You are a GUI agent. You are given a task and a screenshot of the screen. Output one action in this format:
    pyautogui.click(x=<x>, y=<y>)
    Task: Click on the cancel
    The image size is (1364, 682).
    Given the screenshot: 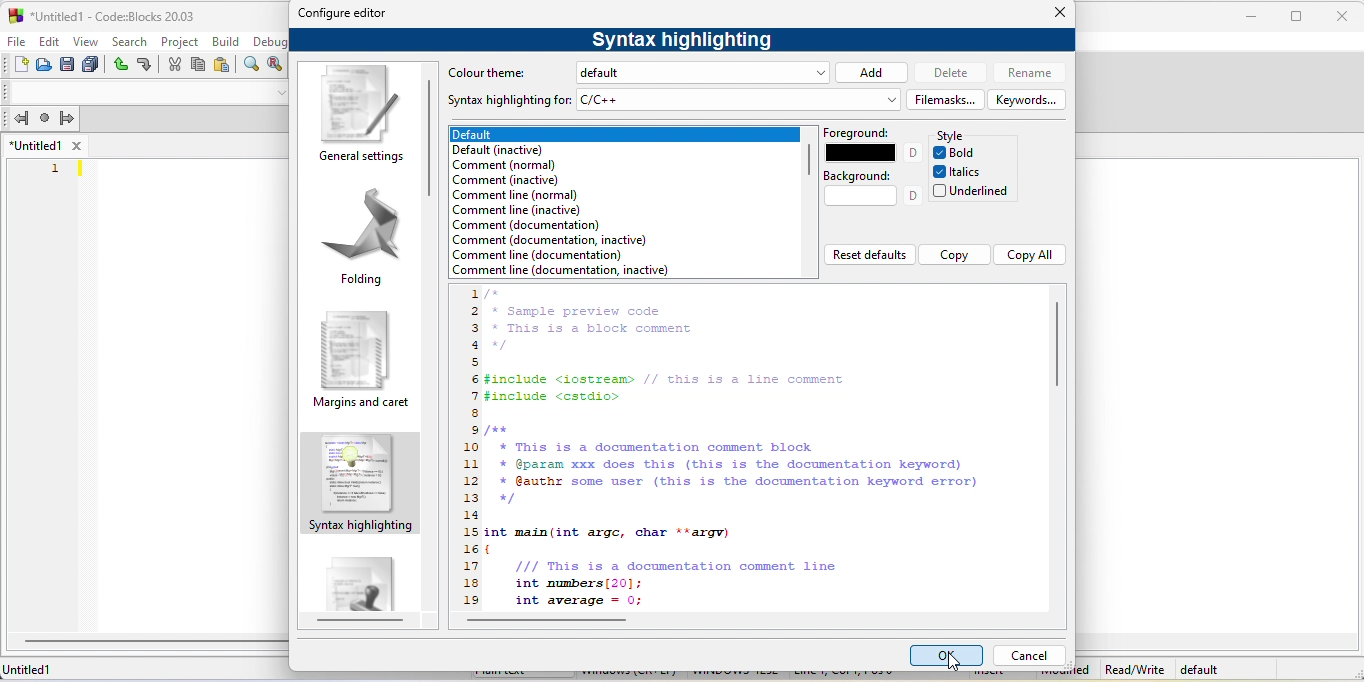 What is the action you would take?
    pyautogui.click(x=1029, y=656)
    